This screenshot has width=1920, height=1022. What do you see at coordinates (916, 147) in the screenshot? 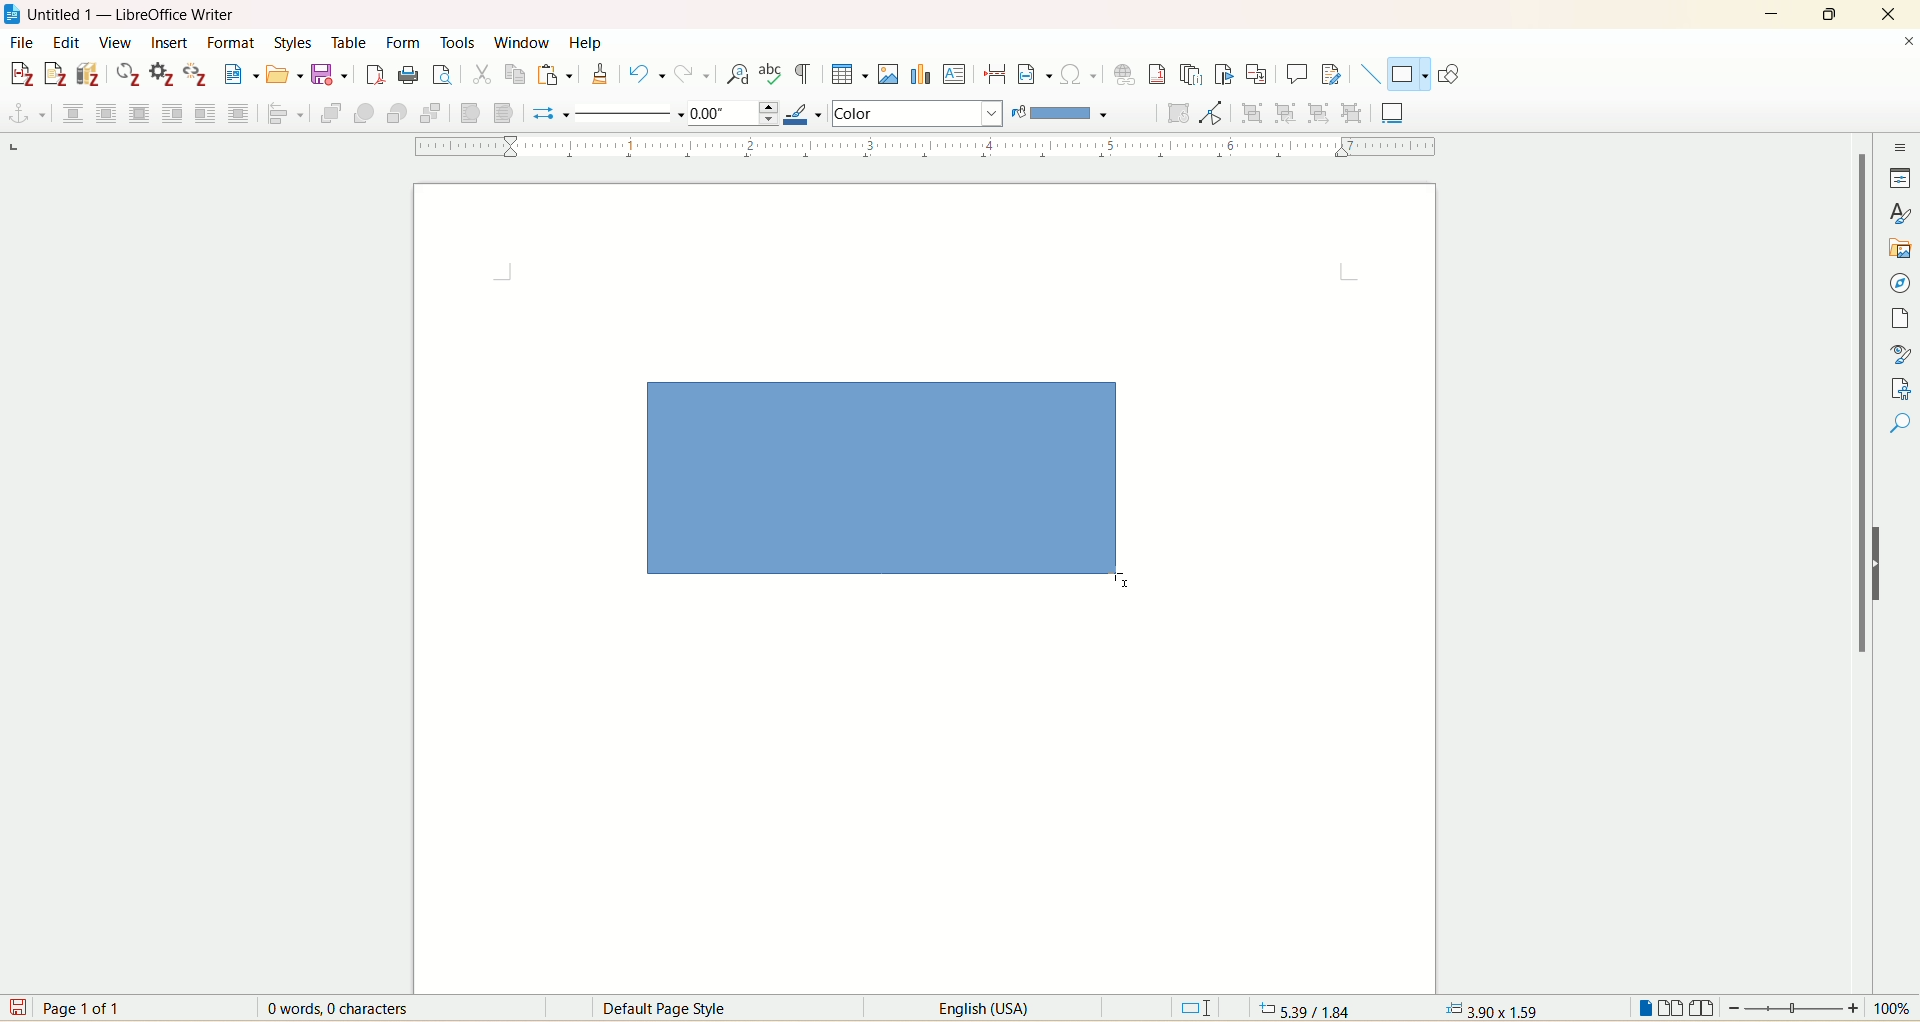
I see `ruler` at bounding box center [916, 147].